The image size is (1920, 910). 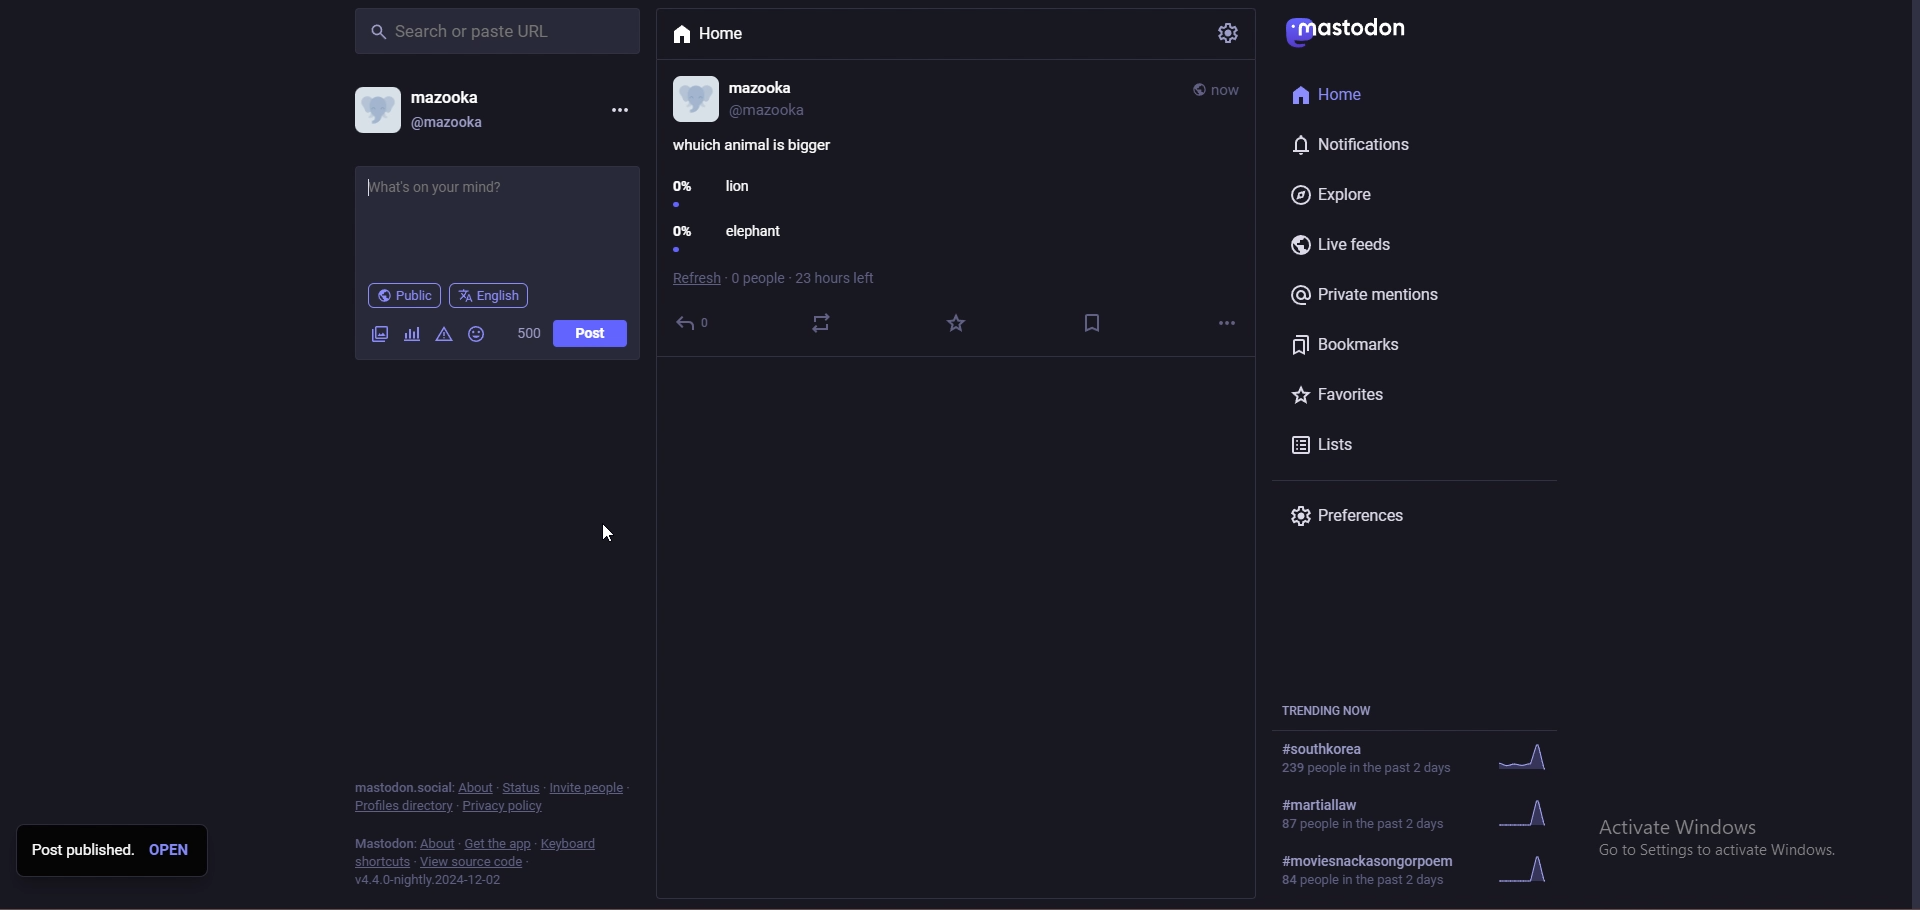 I want to click on polls, so click(x=413, y=334).